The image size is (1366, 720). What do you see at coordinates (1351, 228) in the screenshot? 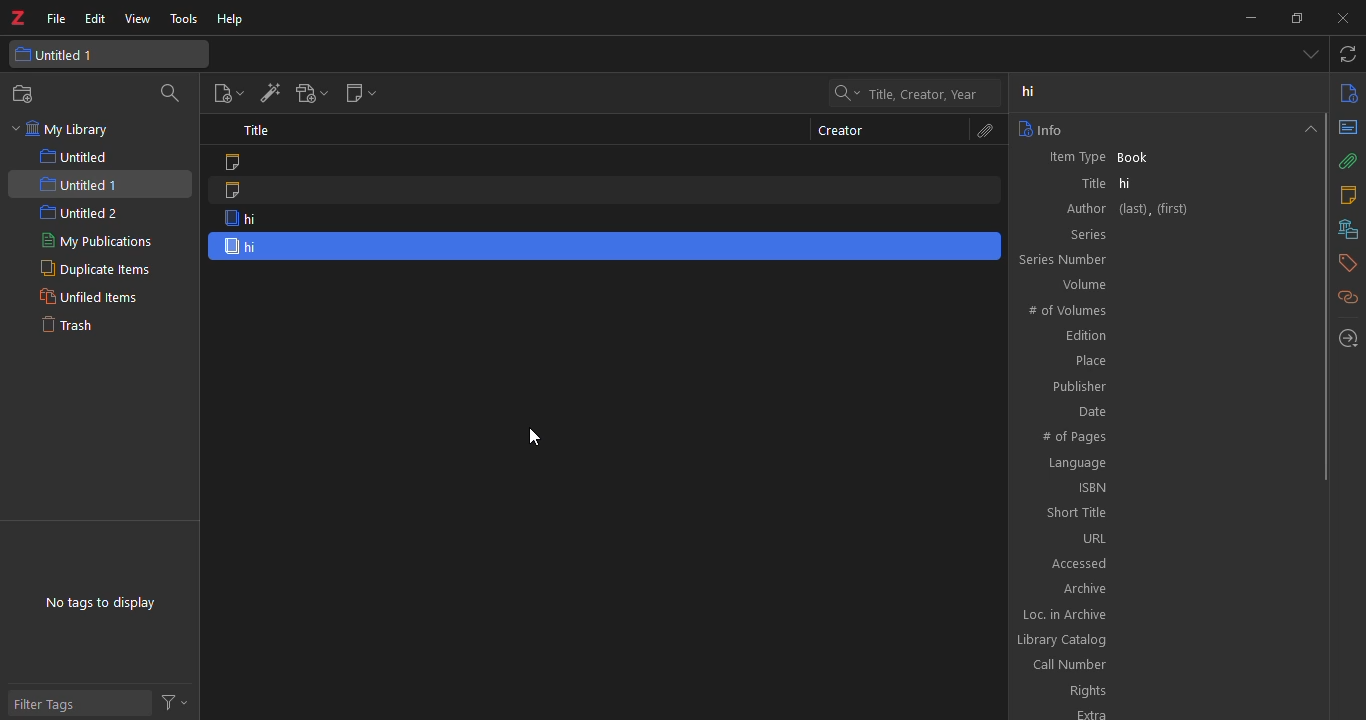
I see `library` at bounding box center [1351, 228].